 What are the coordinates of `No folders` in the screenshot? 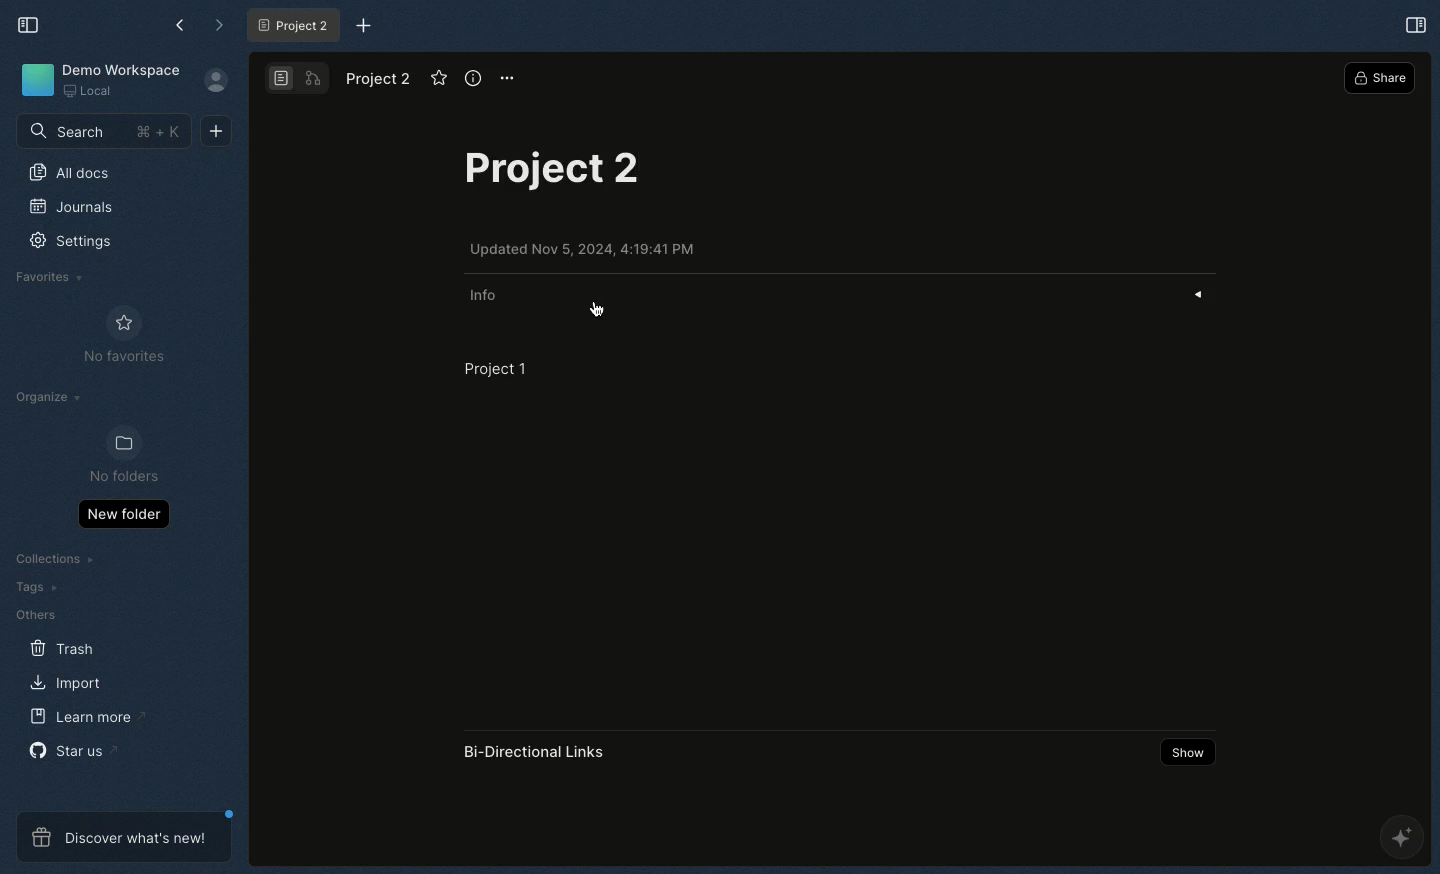 It's located at (125, 455).